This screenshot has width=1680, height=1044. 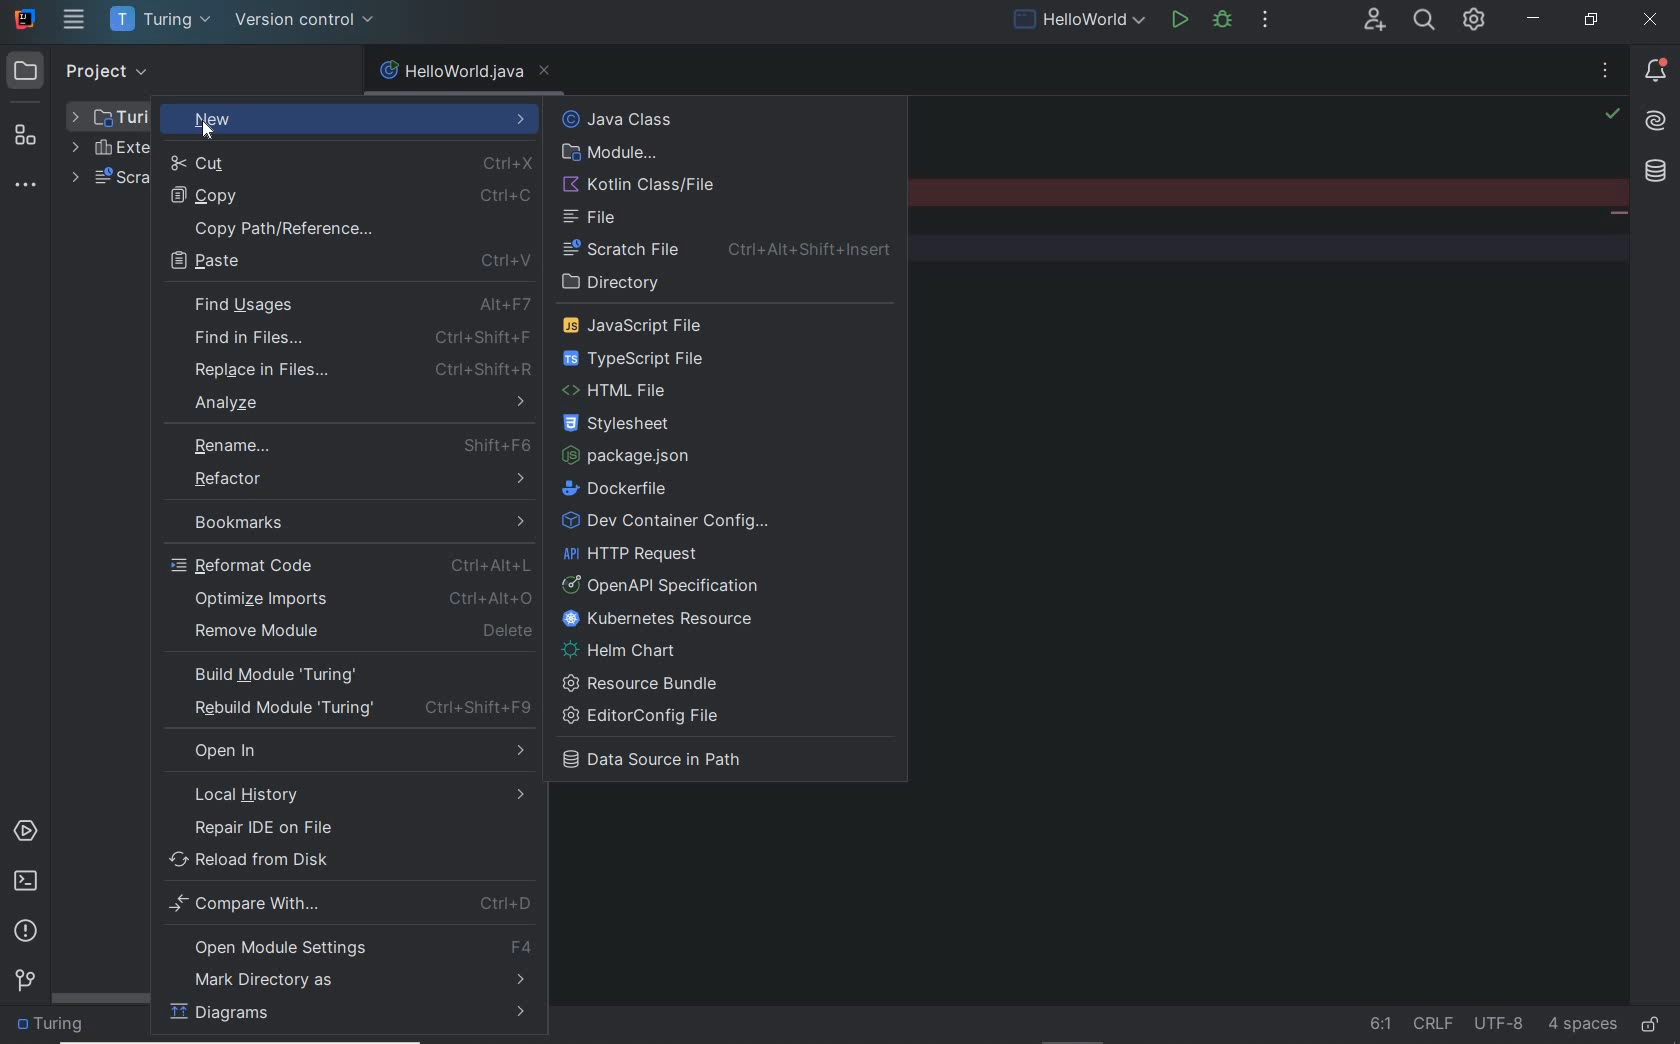 What do you see at coordinates (1649, 1025) in the screenshot?
I see `make file ready only` at bounding box center [1649, 1025].